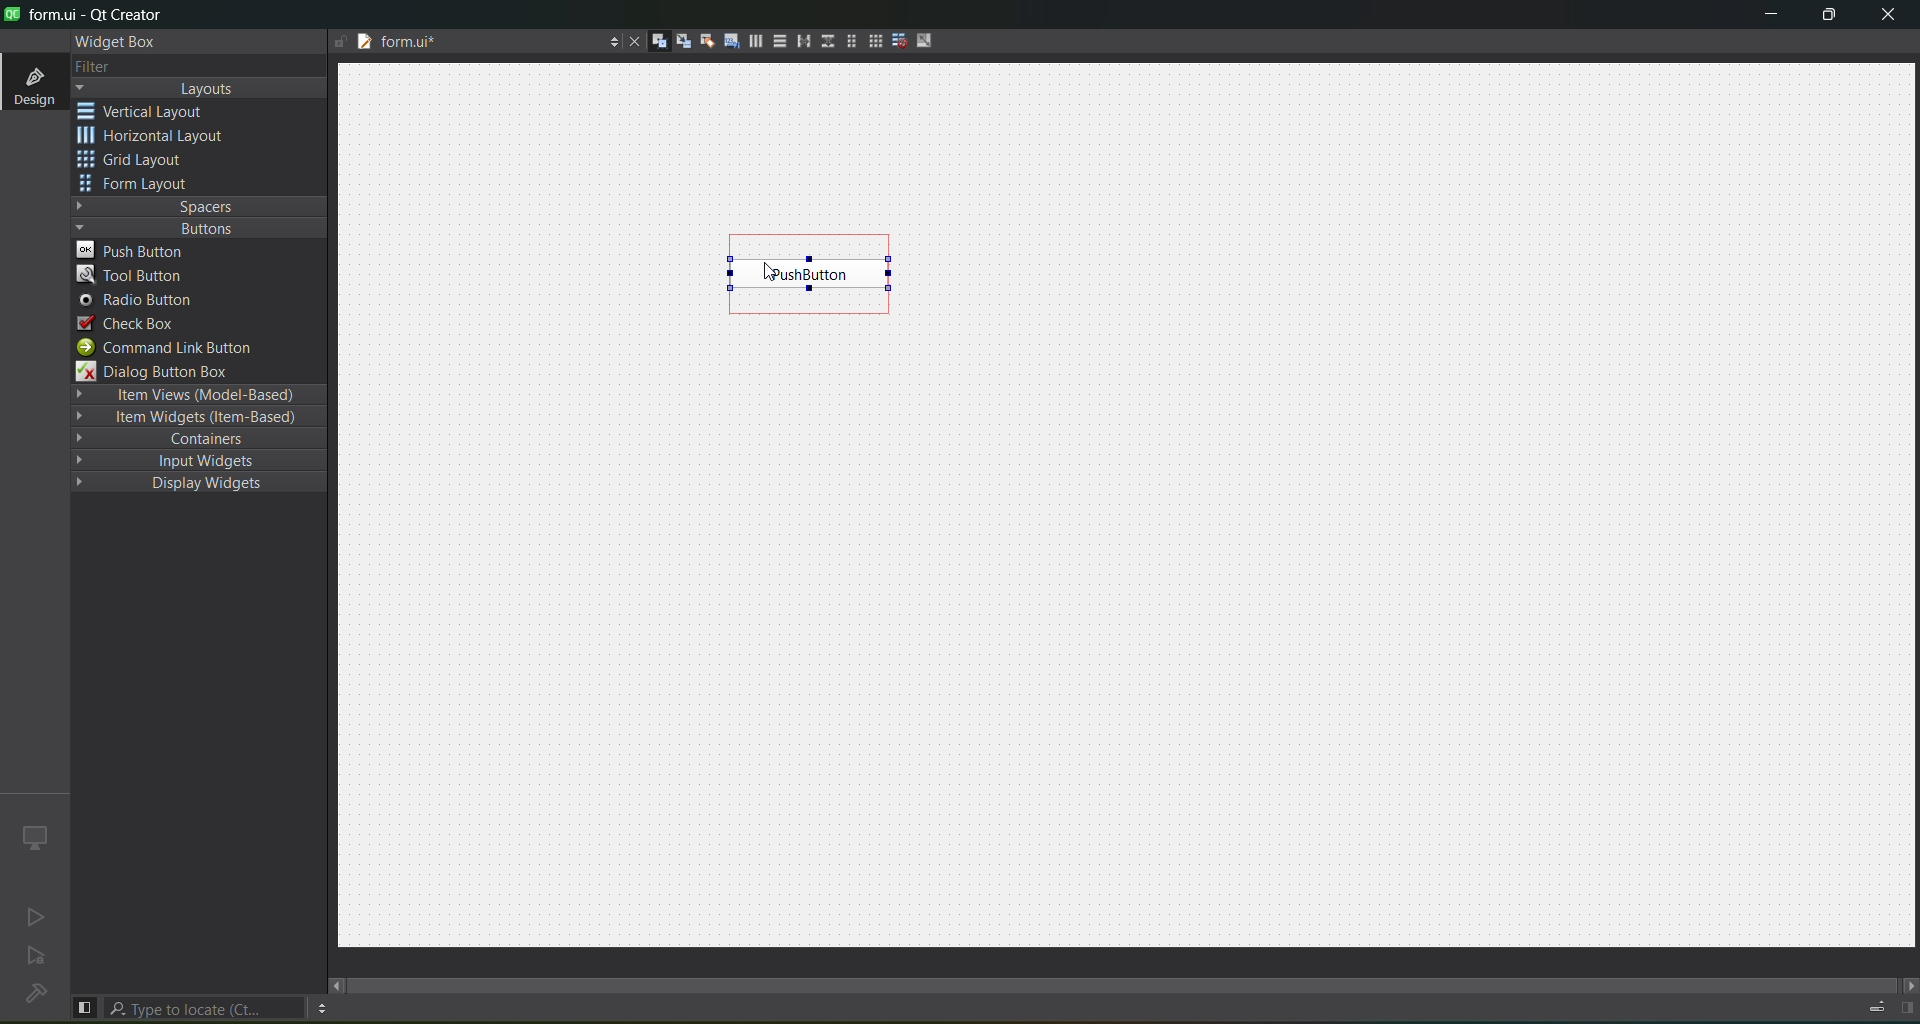  What do you see at coordinates (137, 185) in the screenshot?
I see `form layout` at bounding box center [137, 185].